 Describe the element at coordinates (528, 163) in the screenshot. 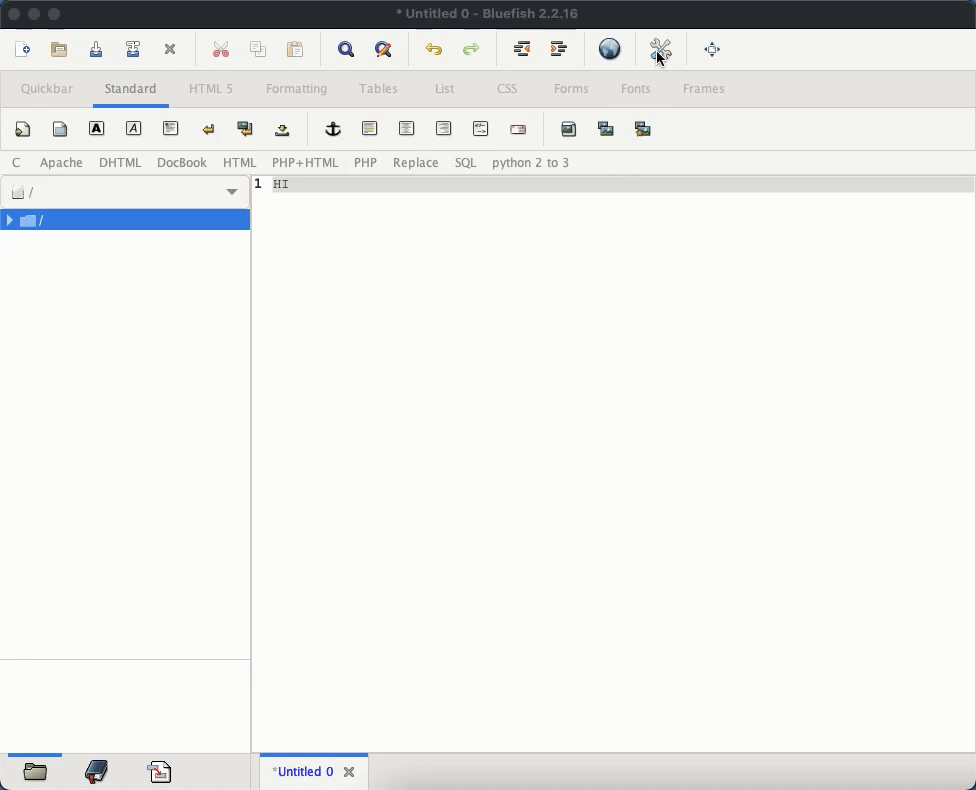

I see `python 2 to 3` at that location.